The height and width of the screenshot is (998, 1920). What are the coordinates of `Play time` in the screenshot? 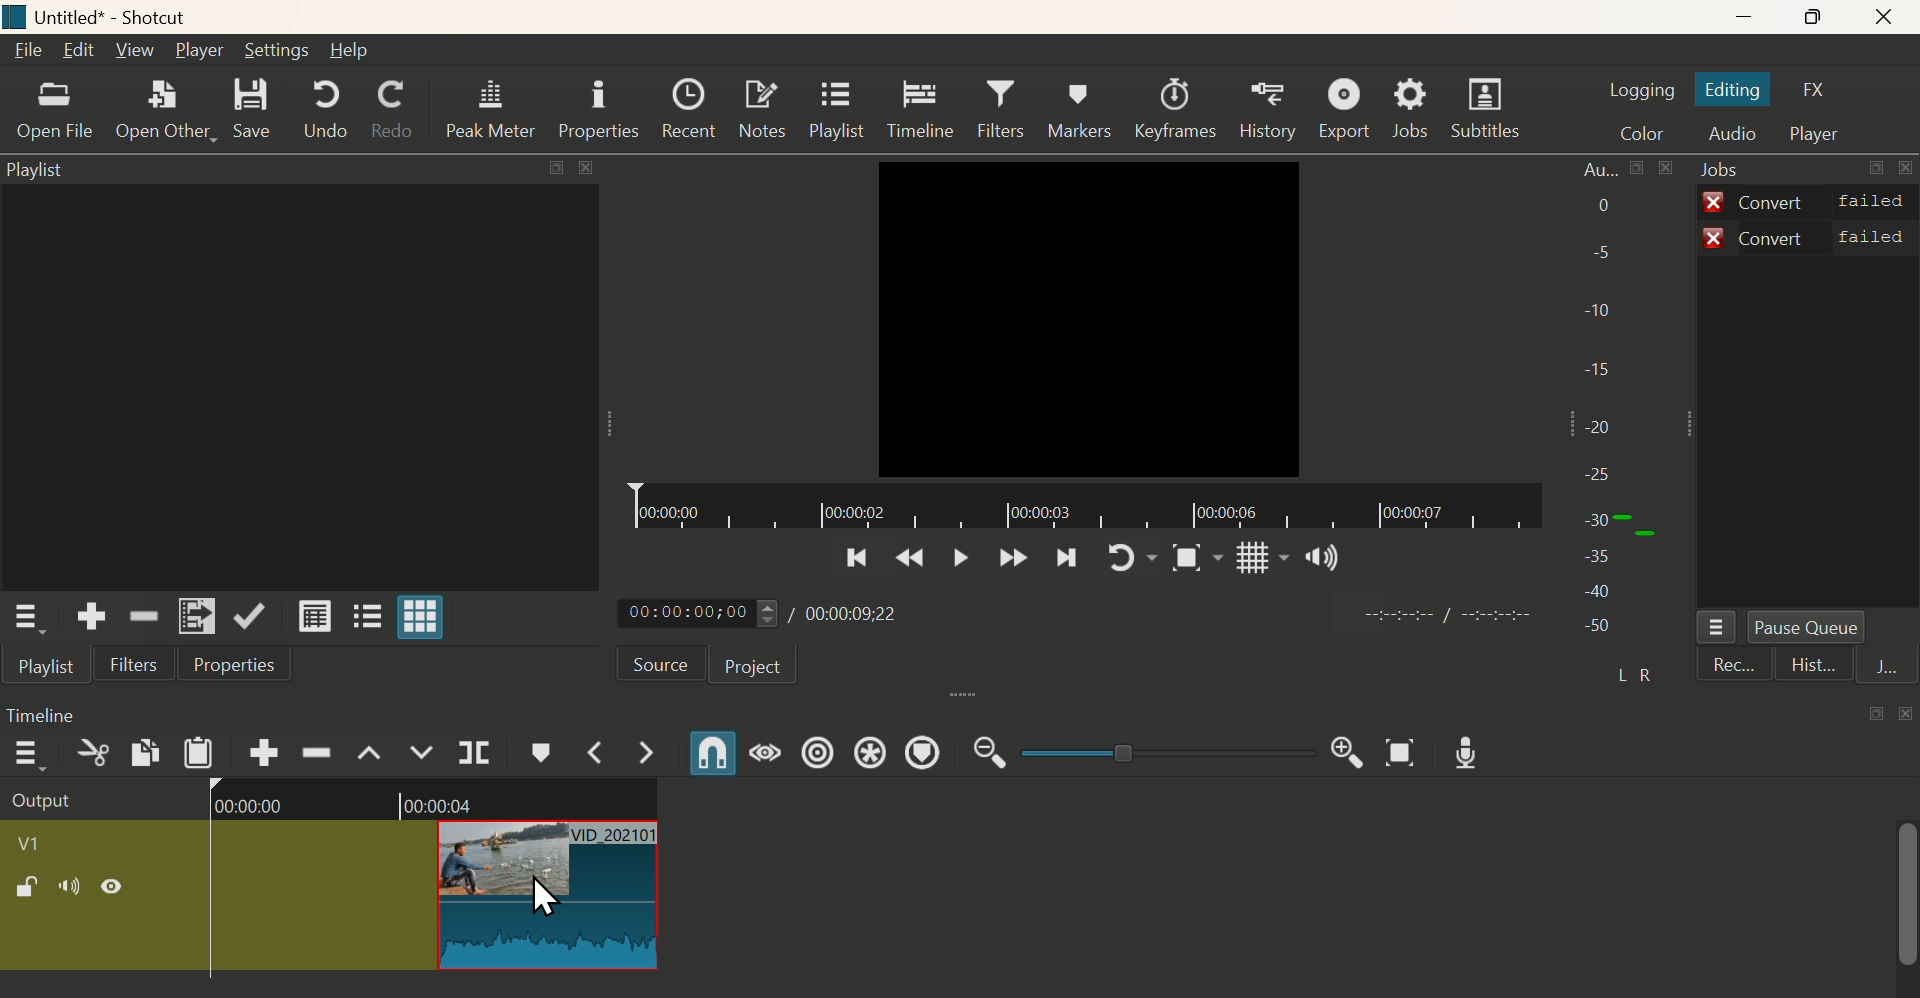 It's located at (771, 614).